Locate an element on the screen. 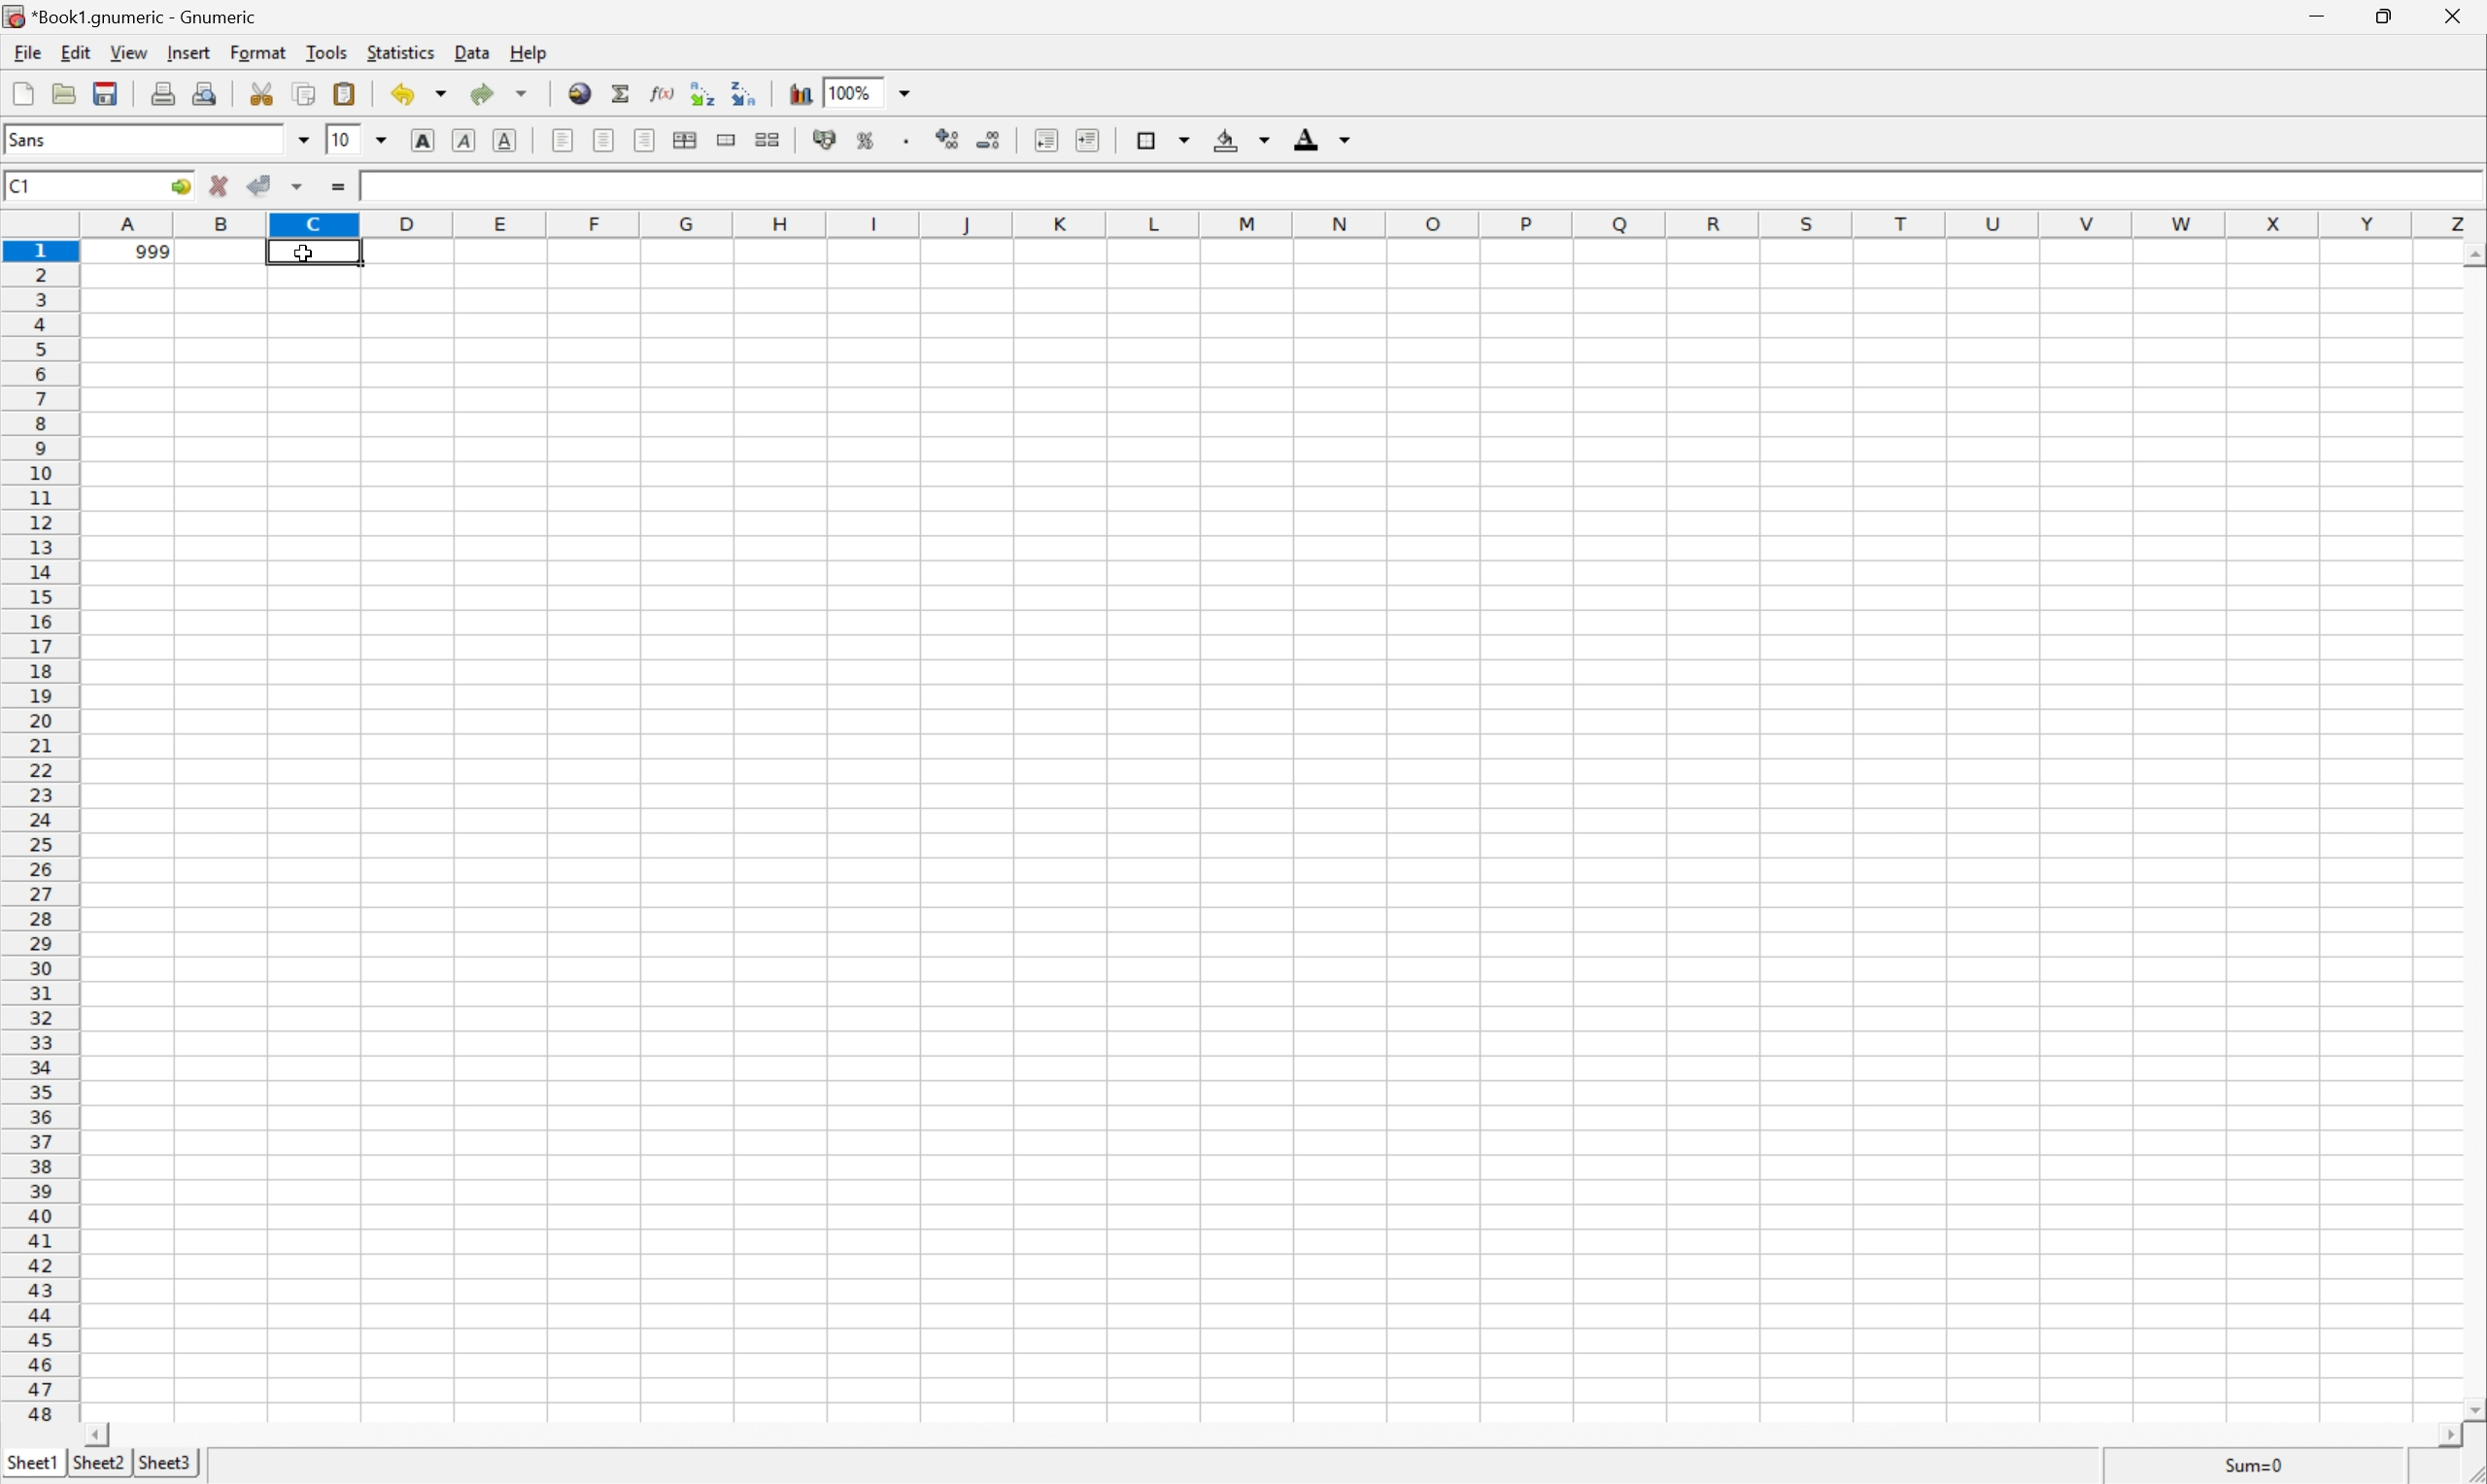  insert is located at coordinates (188, 55).